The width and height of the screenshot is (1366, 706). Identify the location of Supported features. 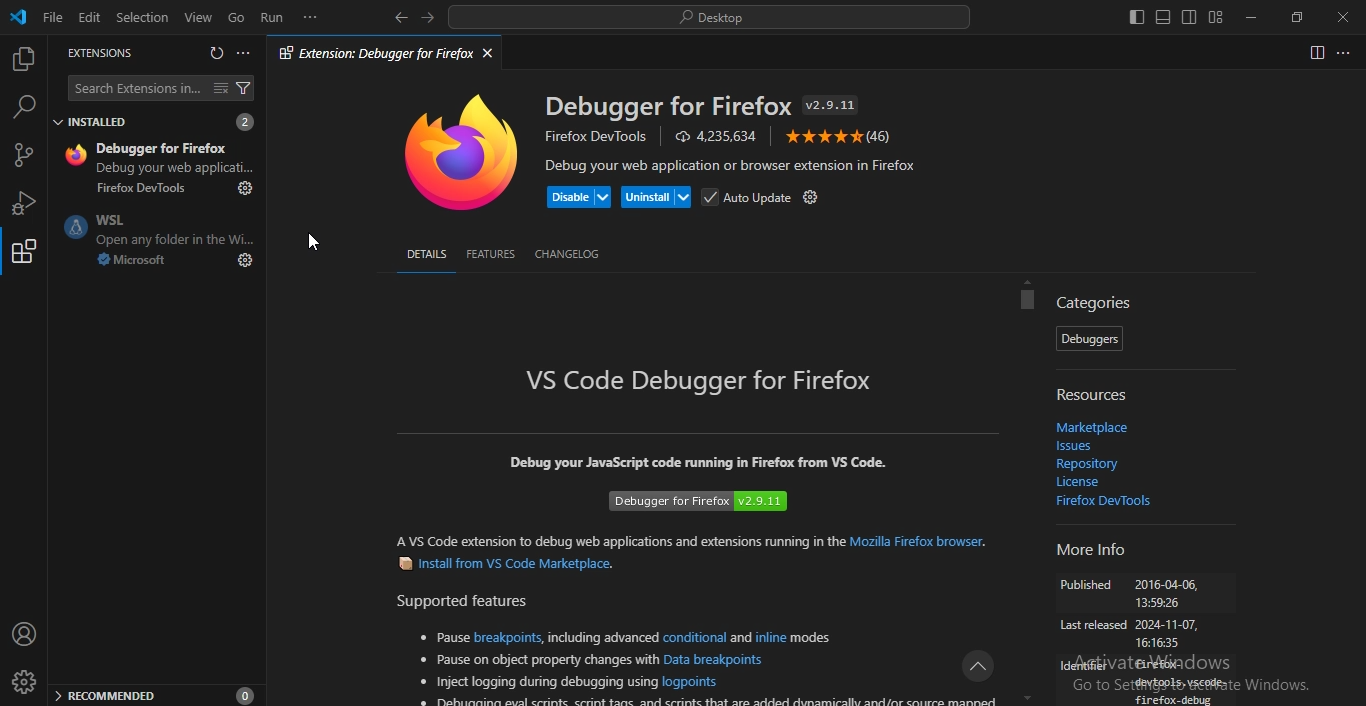
(462, 602).